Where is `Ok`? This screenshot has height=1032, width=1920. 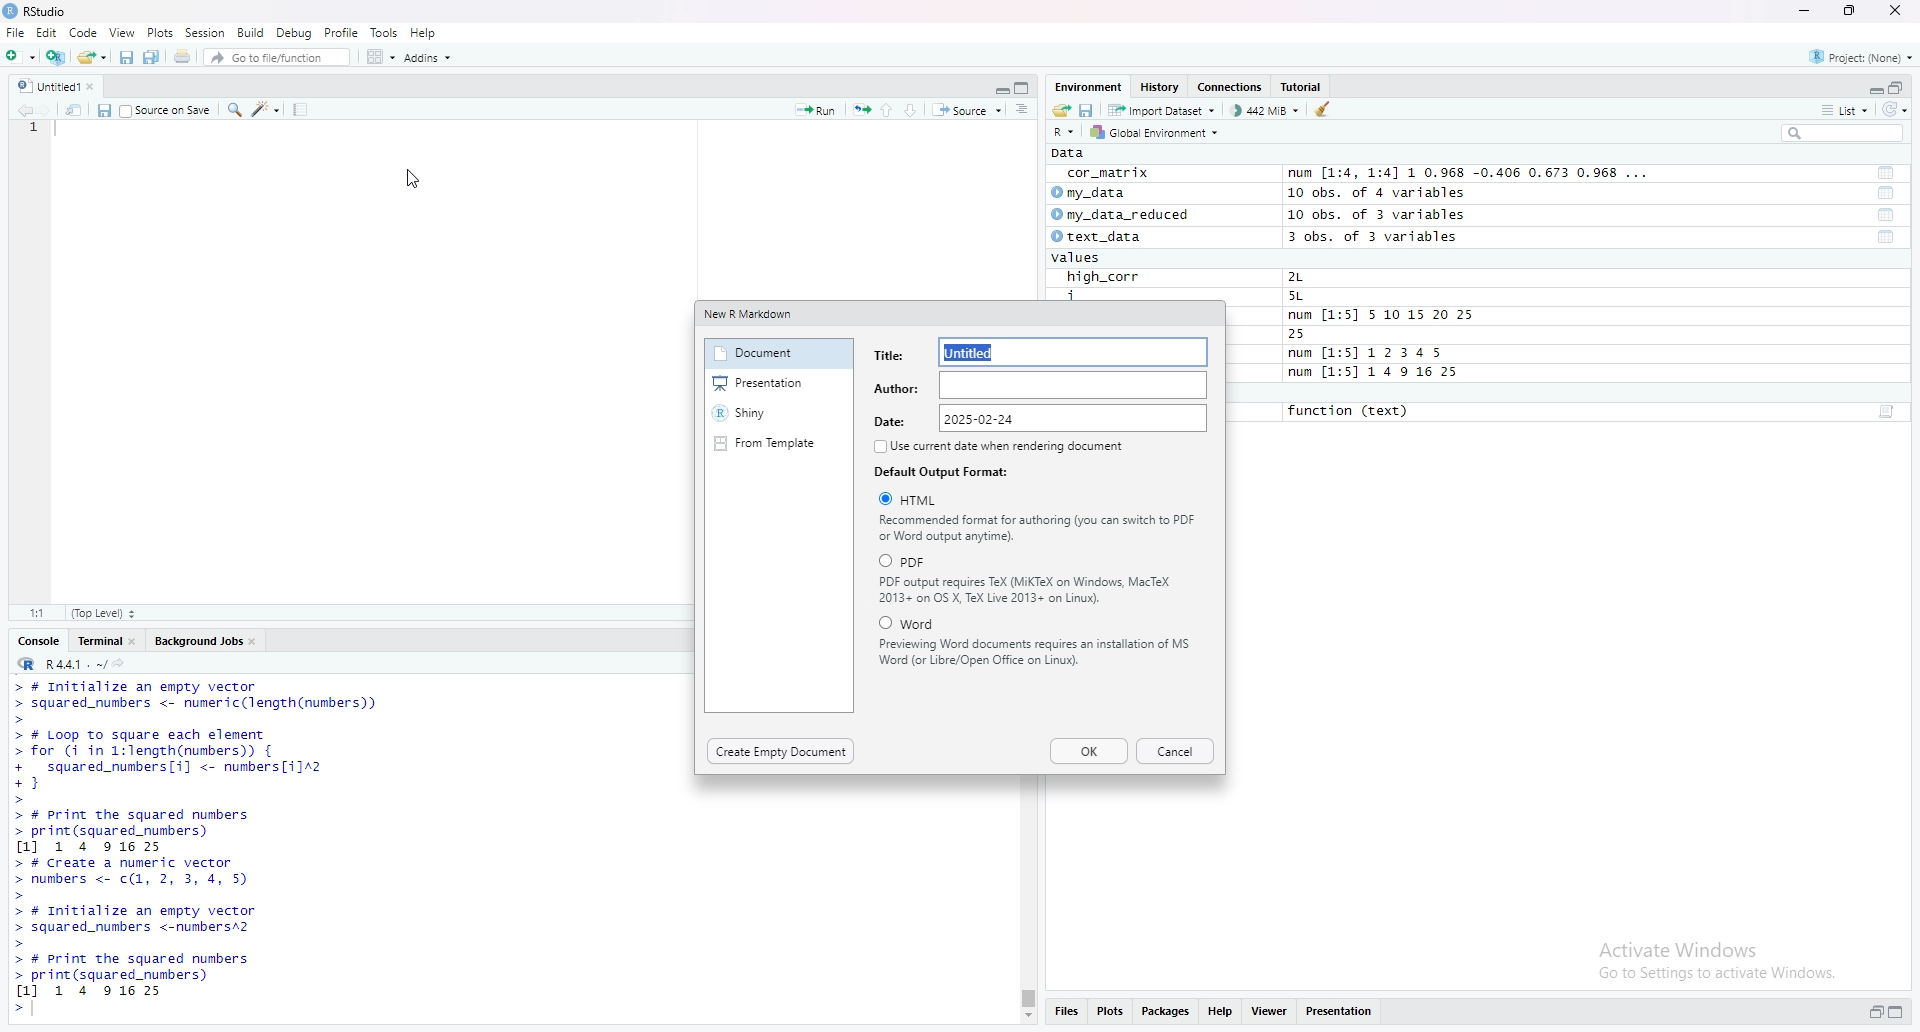
Ok is located at coordinates (1085, 751).